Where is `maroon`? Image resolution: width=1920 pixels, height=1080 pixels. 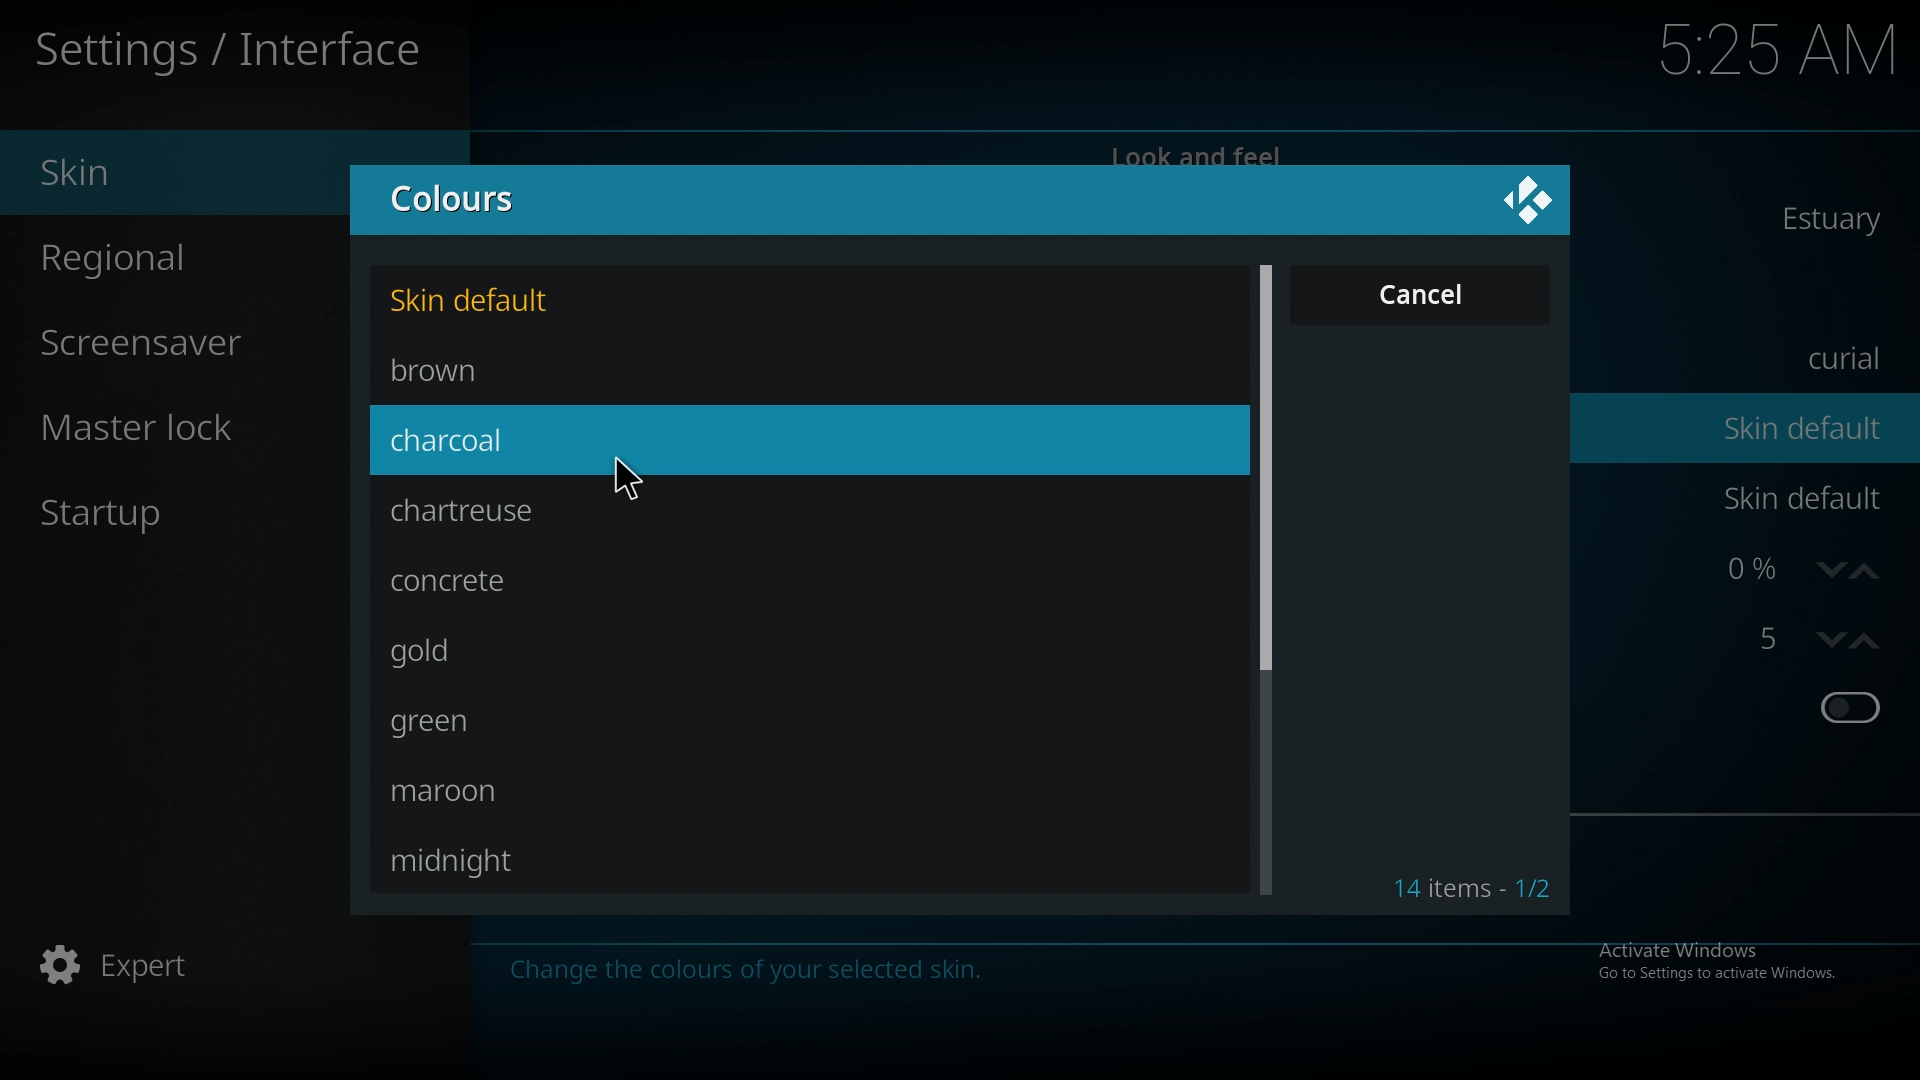
maroon is located at coordinates (469, 791).